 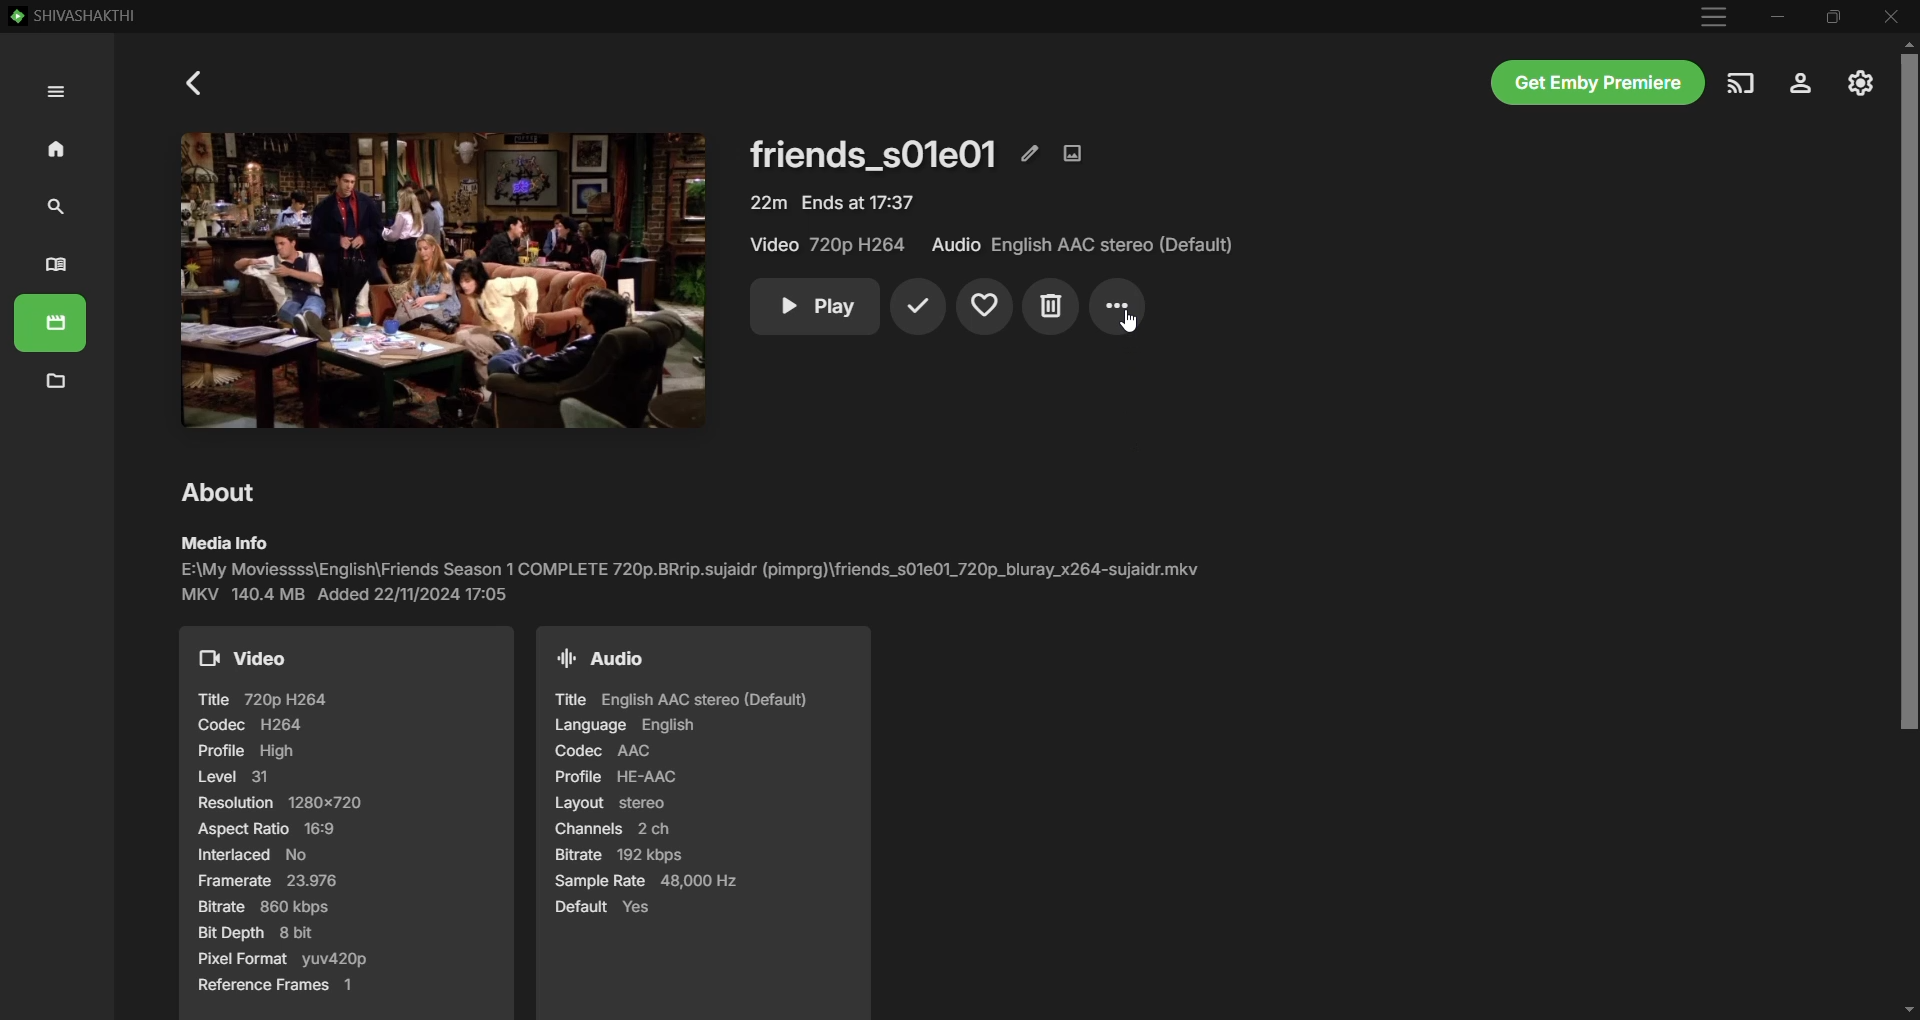 What do you see at coordinates (986, 307) in the screenshot?
I see `Add to Favorites` at bounding box center [986, 307].